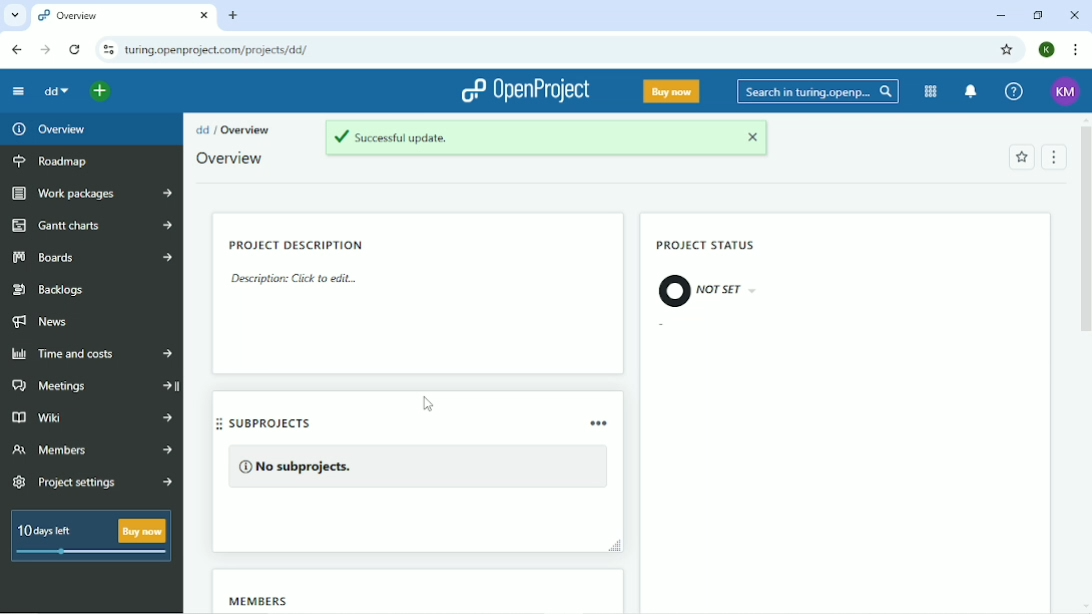  What do you see at coordinates (14, 15) in the screenshot?
I see `Search tabs` at bounding box center [14, 15].